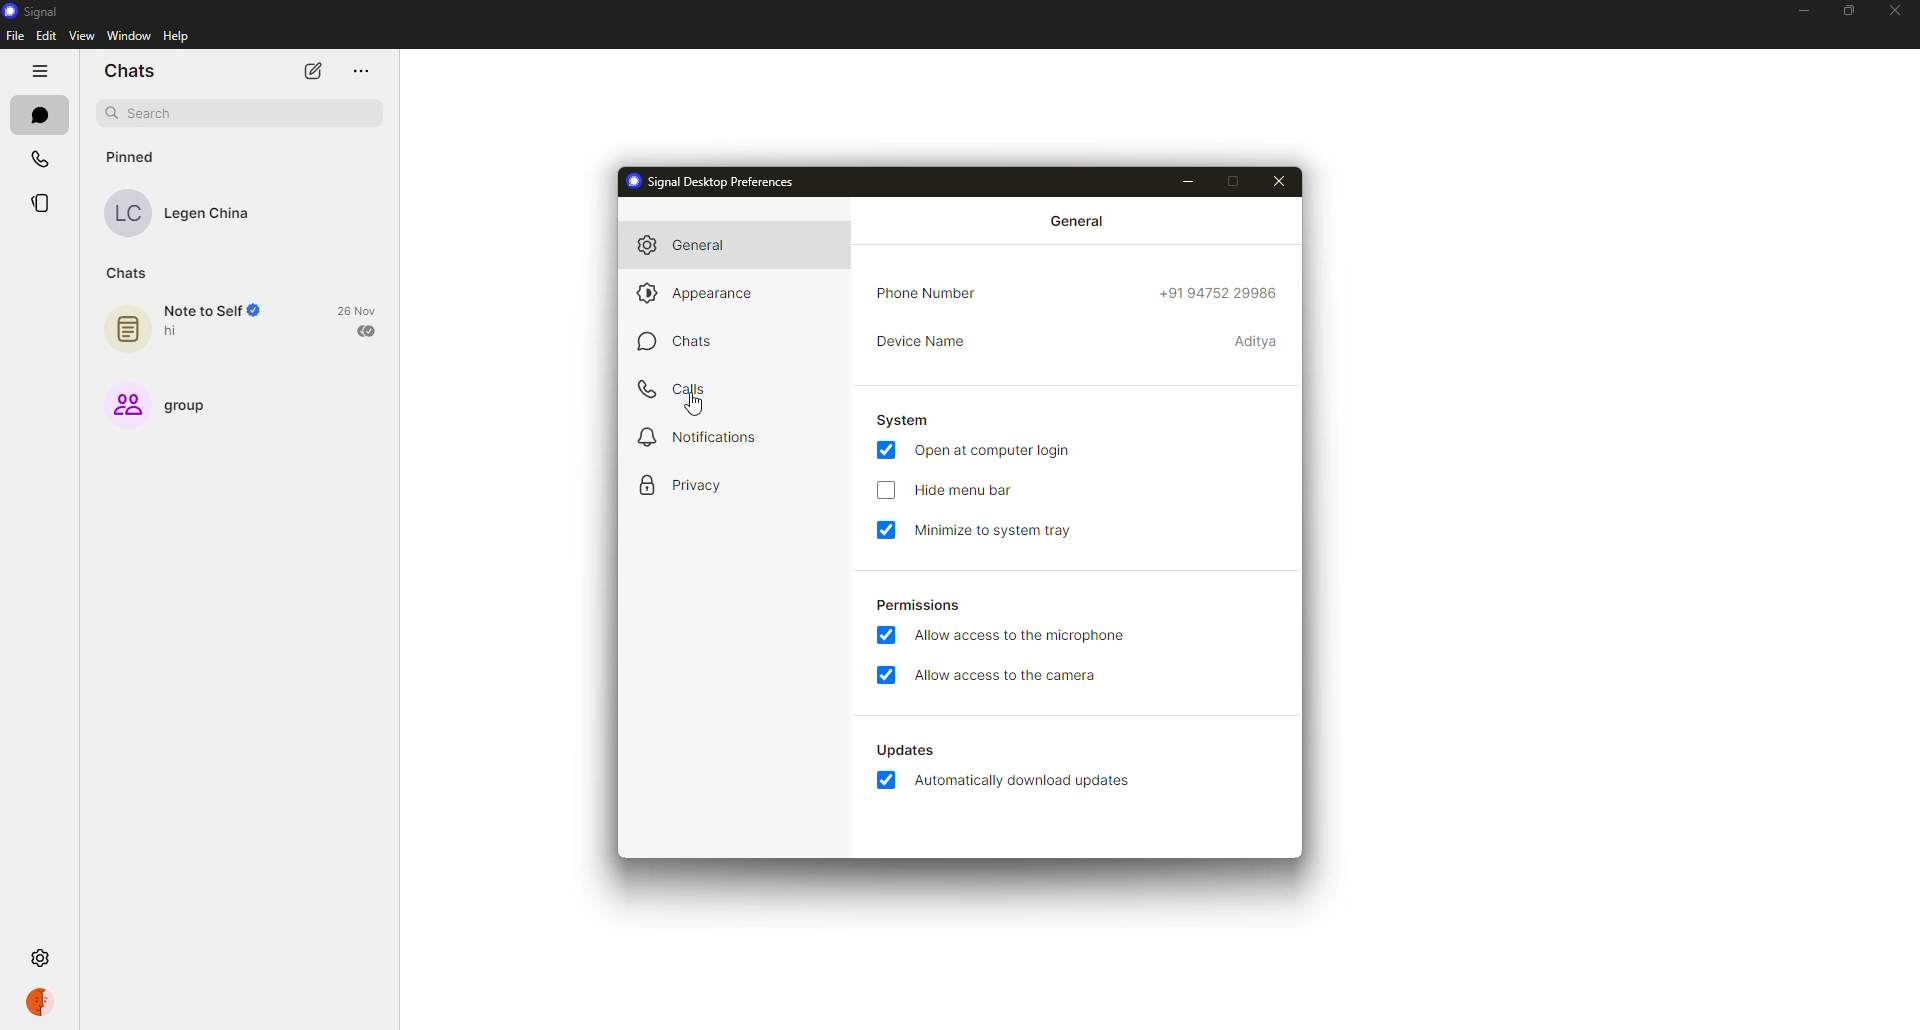  Describe the element at coordinates (1281, 182) in the screenshot. I see `close` at that location.